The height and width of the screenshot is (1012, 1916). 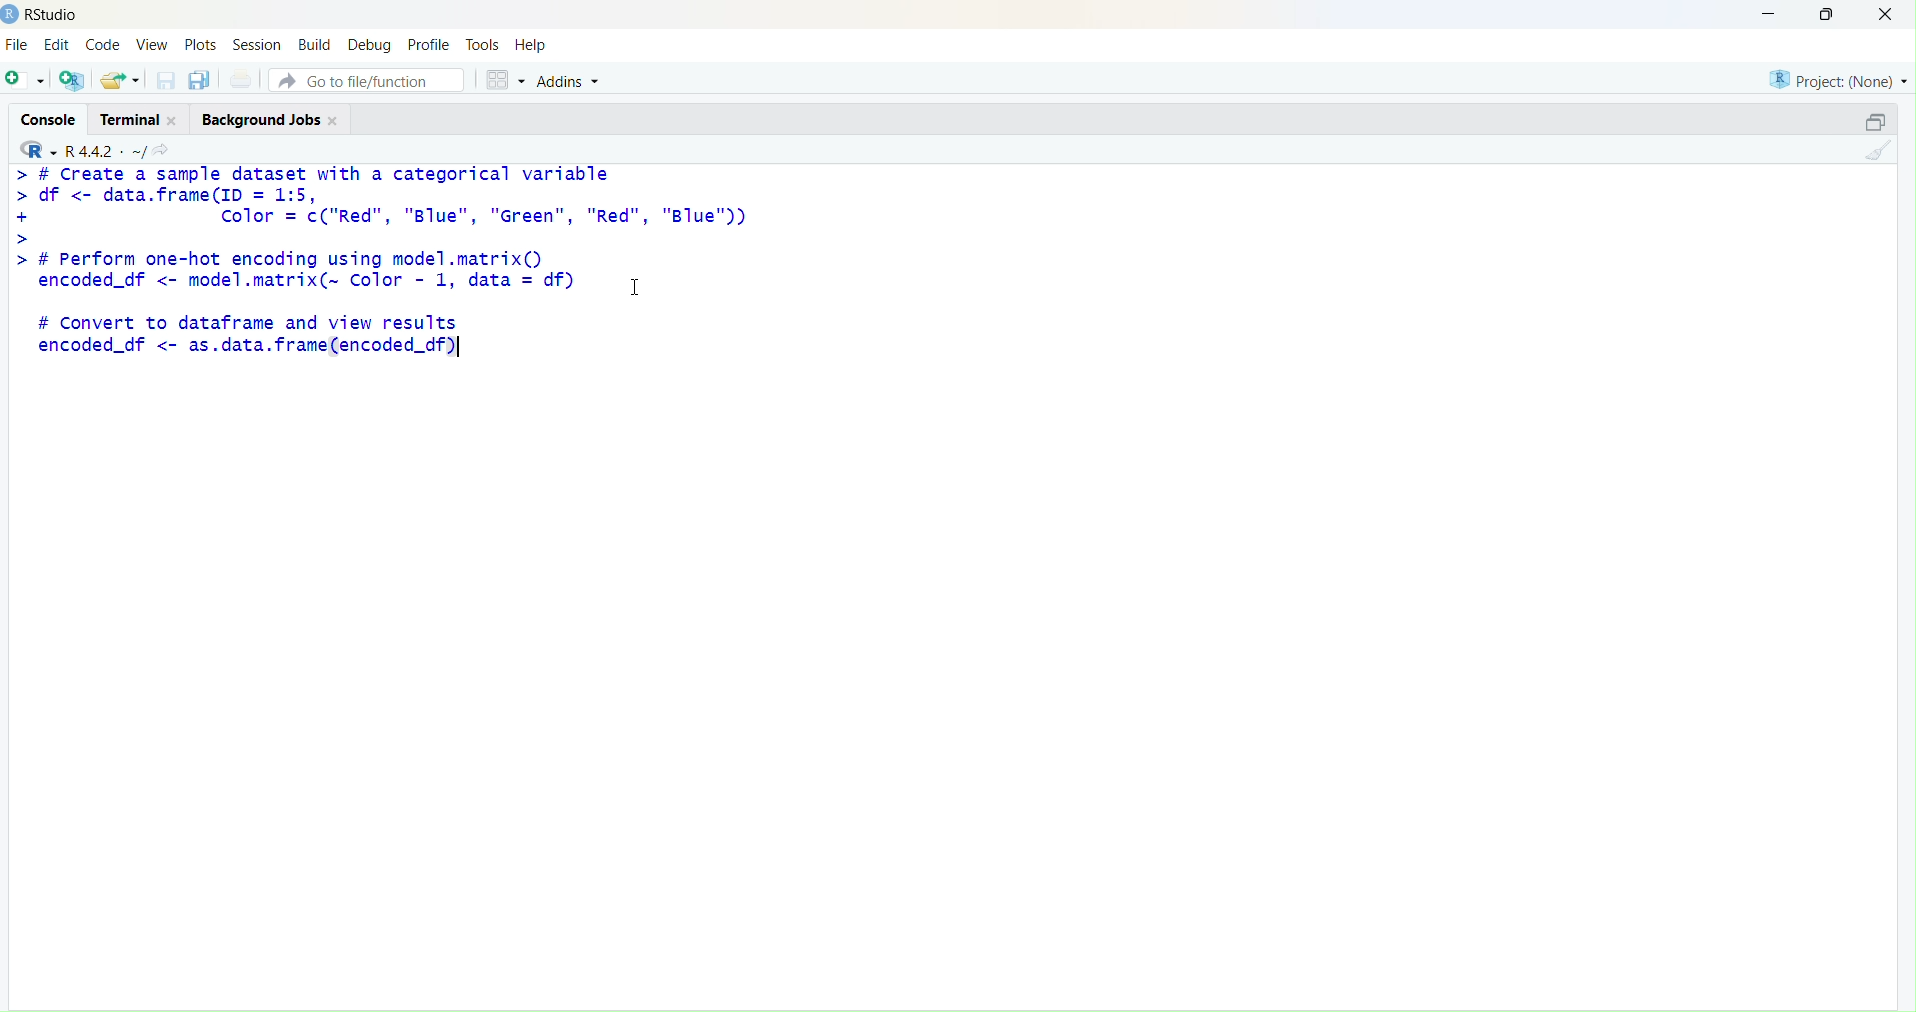 What do you see at coordinates (58, 44) in the screenshot?
I see `edit` at bounding box center [58, 44].